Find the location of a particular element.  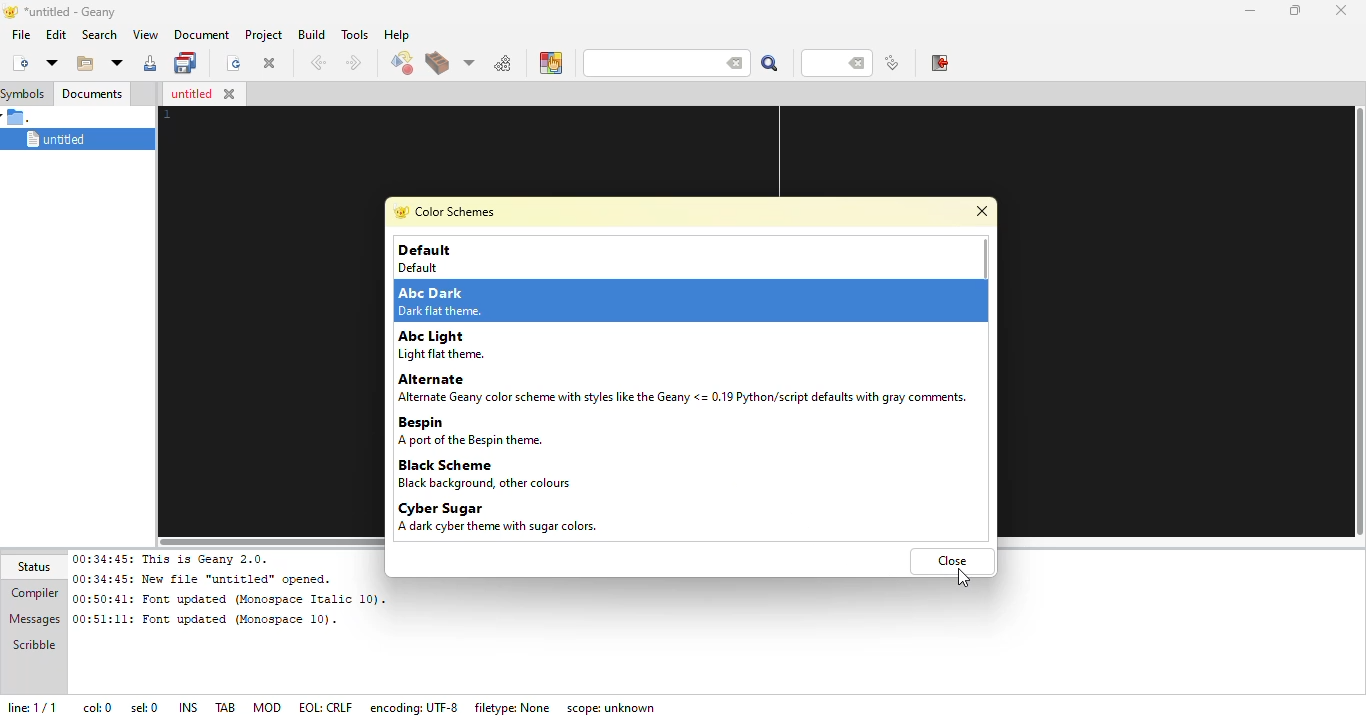

ins is located at coordinates (188, 706).